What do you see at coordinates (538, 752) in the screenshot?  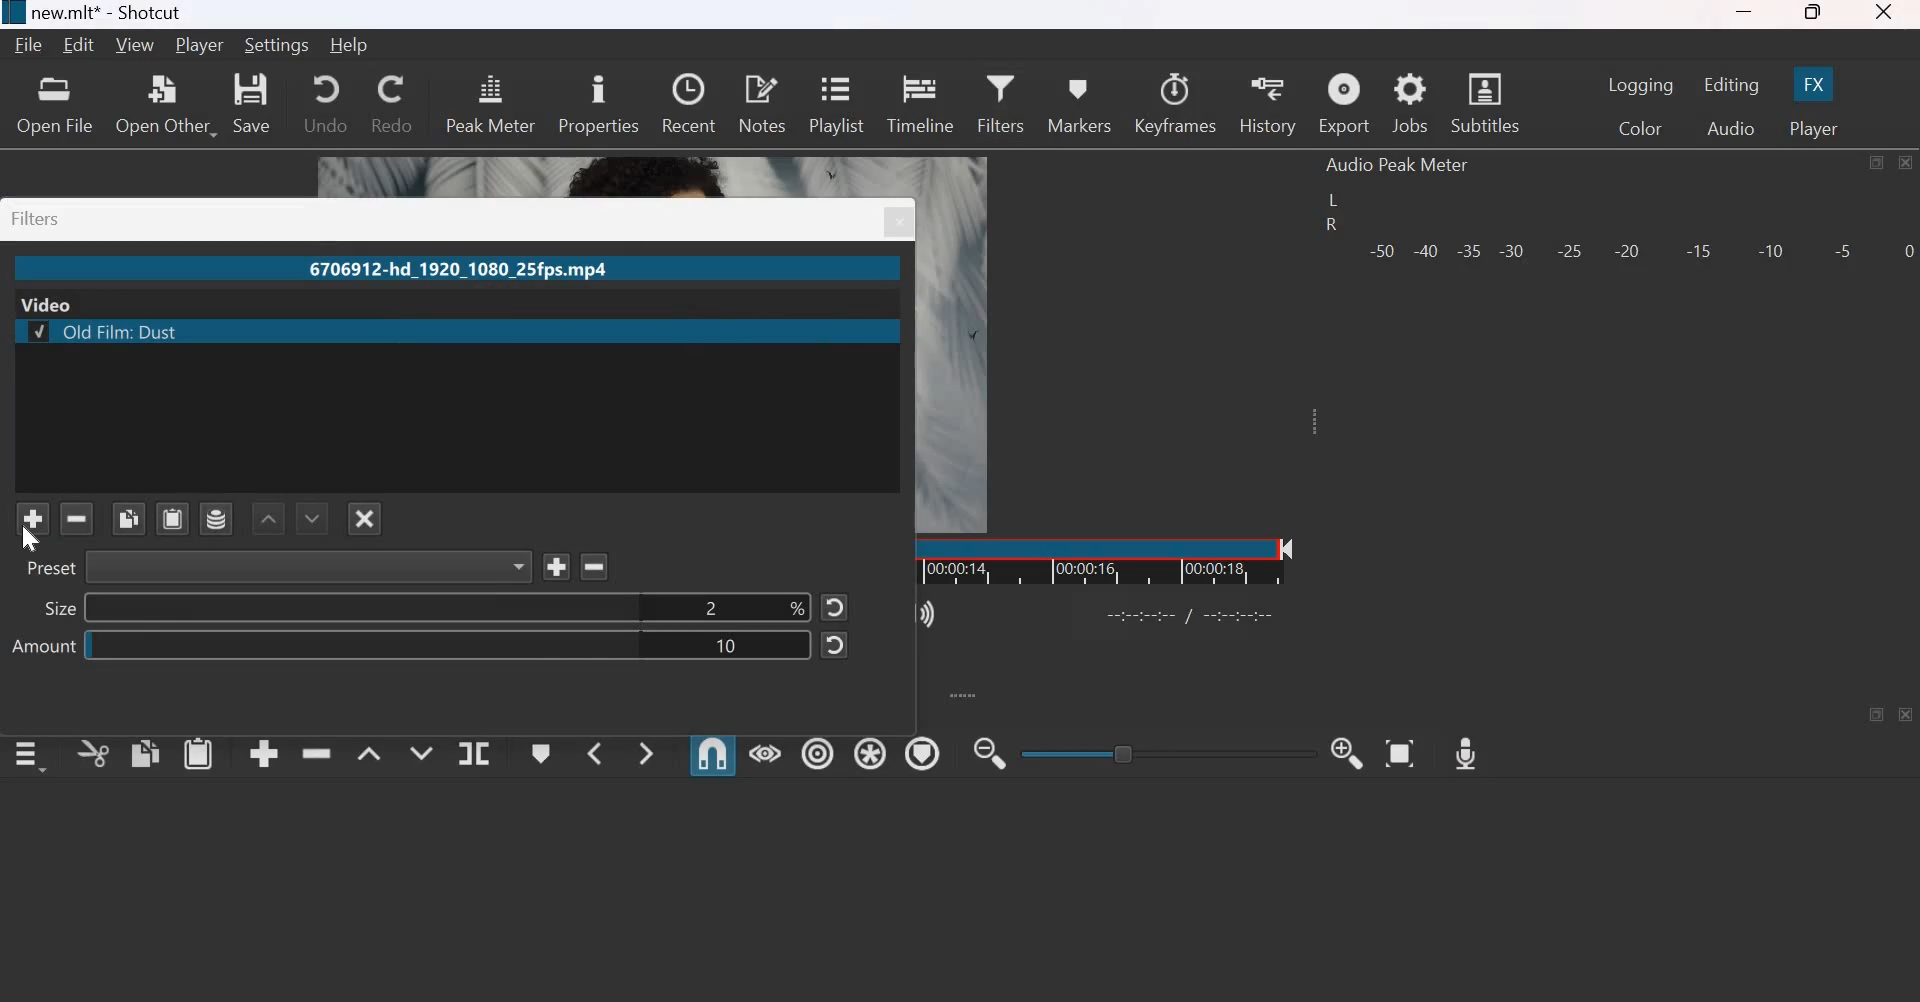 I see `Create/edit marker` at bounding box center [538, 752].